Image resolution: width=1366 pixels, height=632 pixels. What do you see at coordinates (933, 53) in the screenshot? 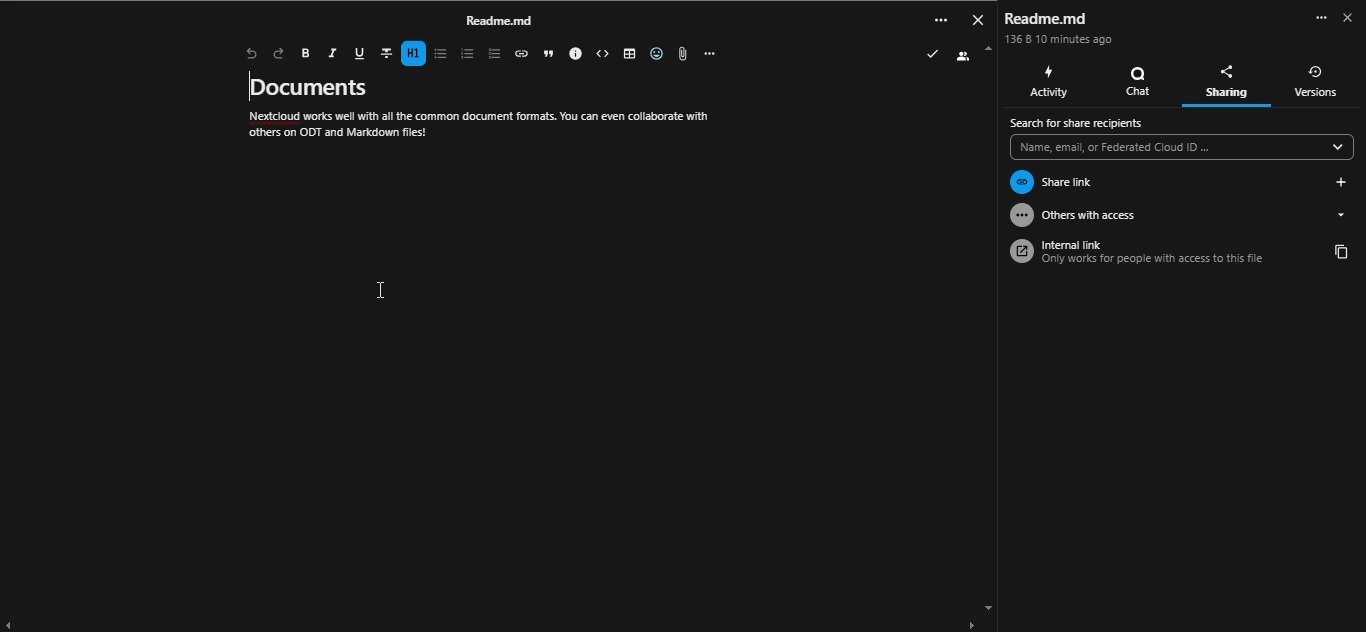
I see `tick` at bounding box center [933, 53].